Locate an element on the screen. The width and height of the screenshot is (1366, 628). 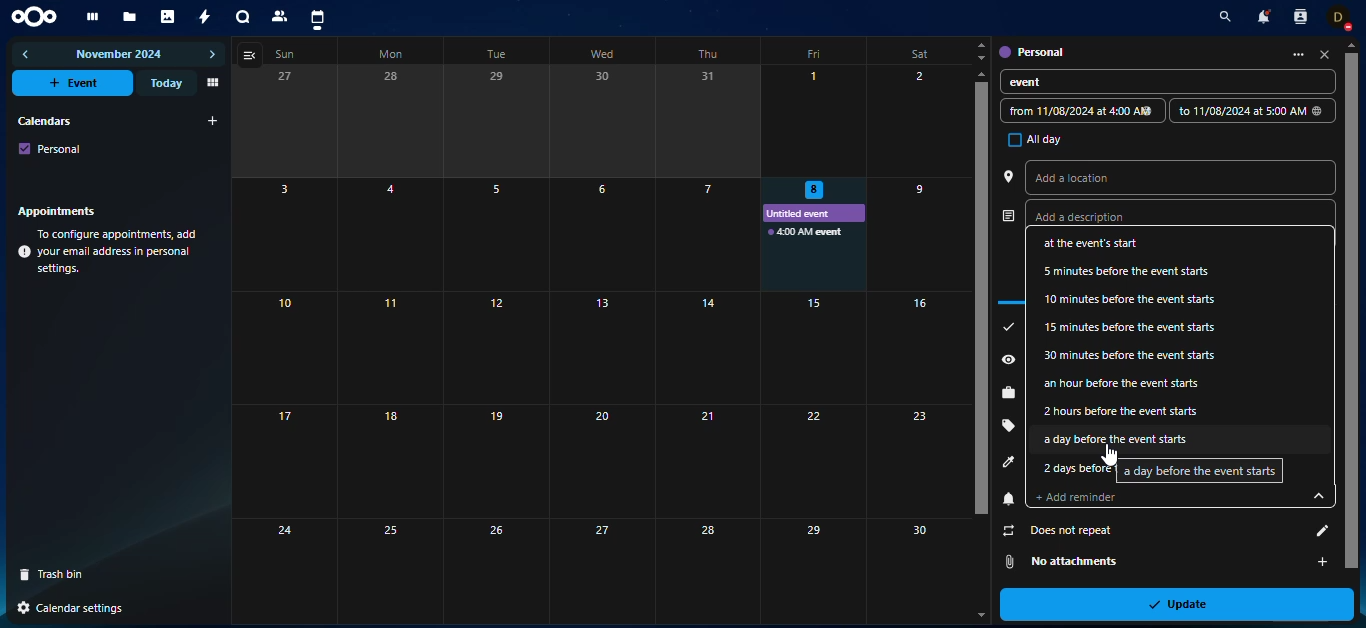
fri is located at coordinates (817, 55).